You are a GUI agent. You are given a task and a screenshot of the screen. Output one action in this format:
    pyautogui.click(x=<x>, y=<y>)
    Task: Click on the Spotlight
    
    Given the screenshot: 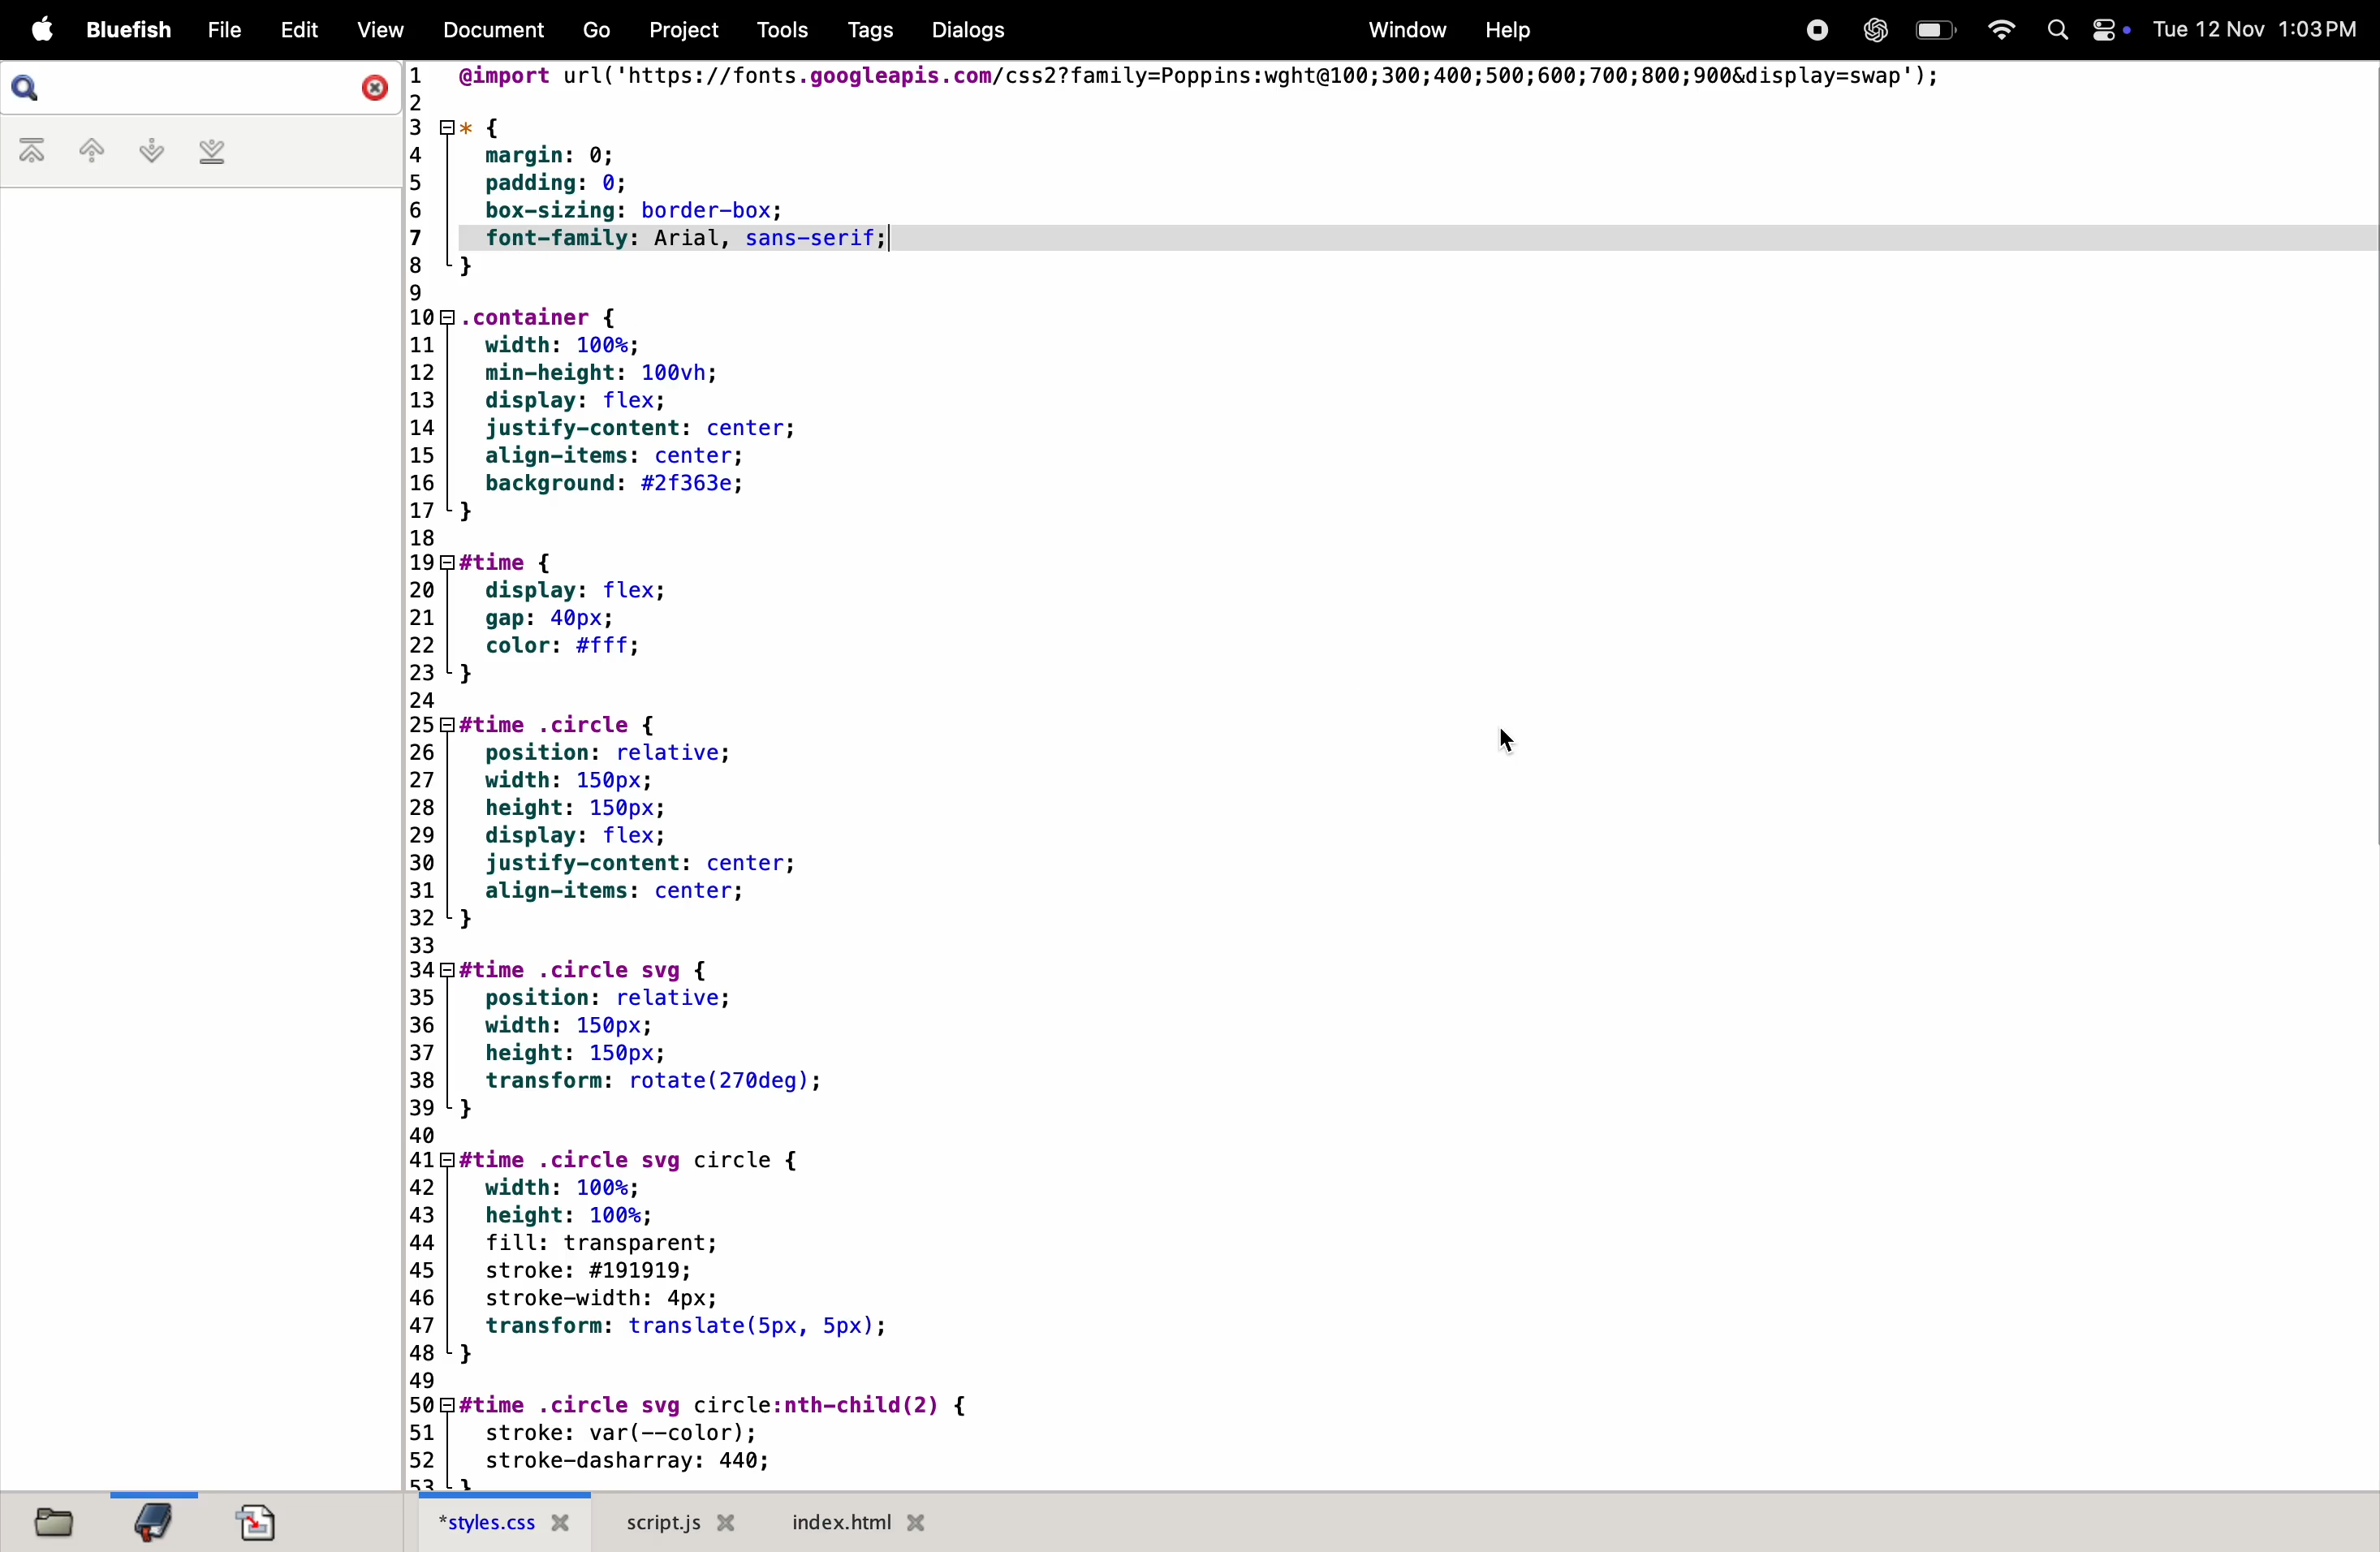 What is the action you would take?
    pyautogui.click(x=2056, y=33)
    